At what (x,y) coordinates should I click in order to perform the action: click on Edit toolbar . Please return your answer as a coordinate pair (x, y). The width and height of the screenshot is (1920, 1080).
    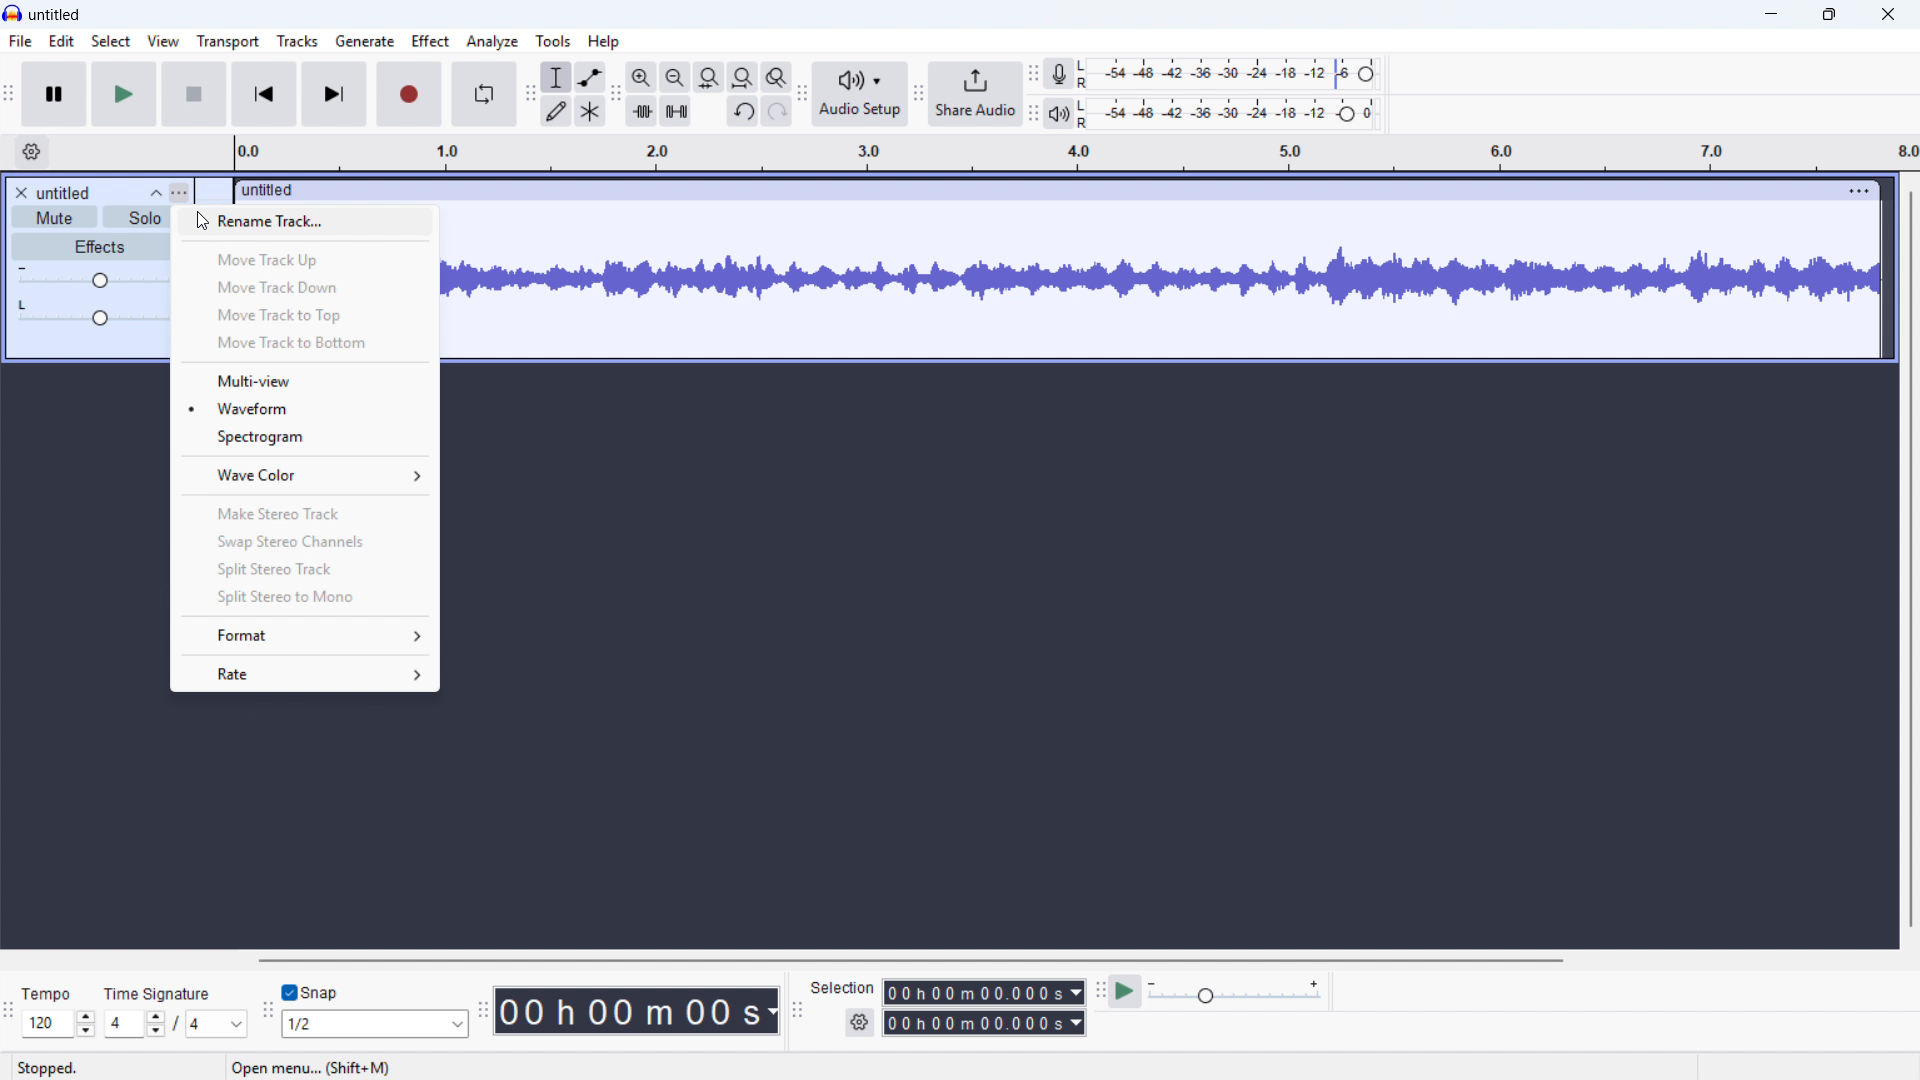
    Looking at the image, I should click on (616, 95).